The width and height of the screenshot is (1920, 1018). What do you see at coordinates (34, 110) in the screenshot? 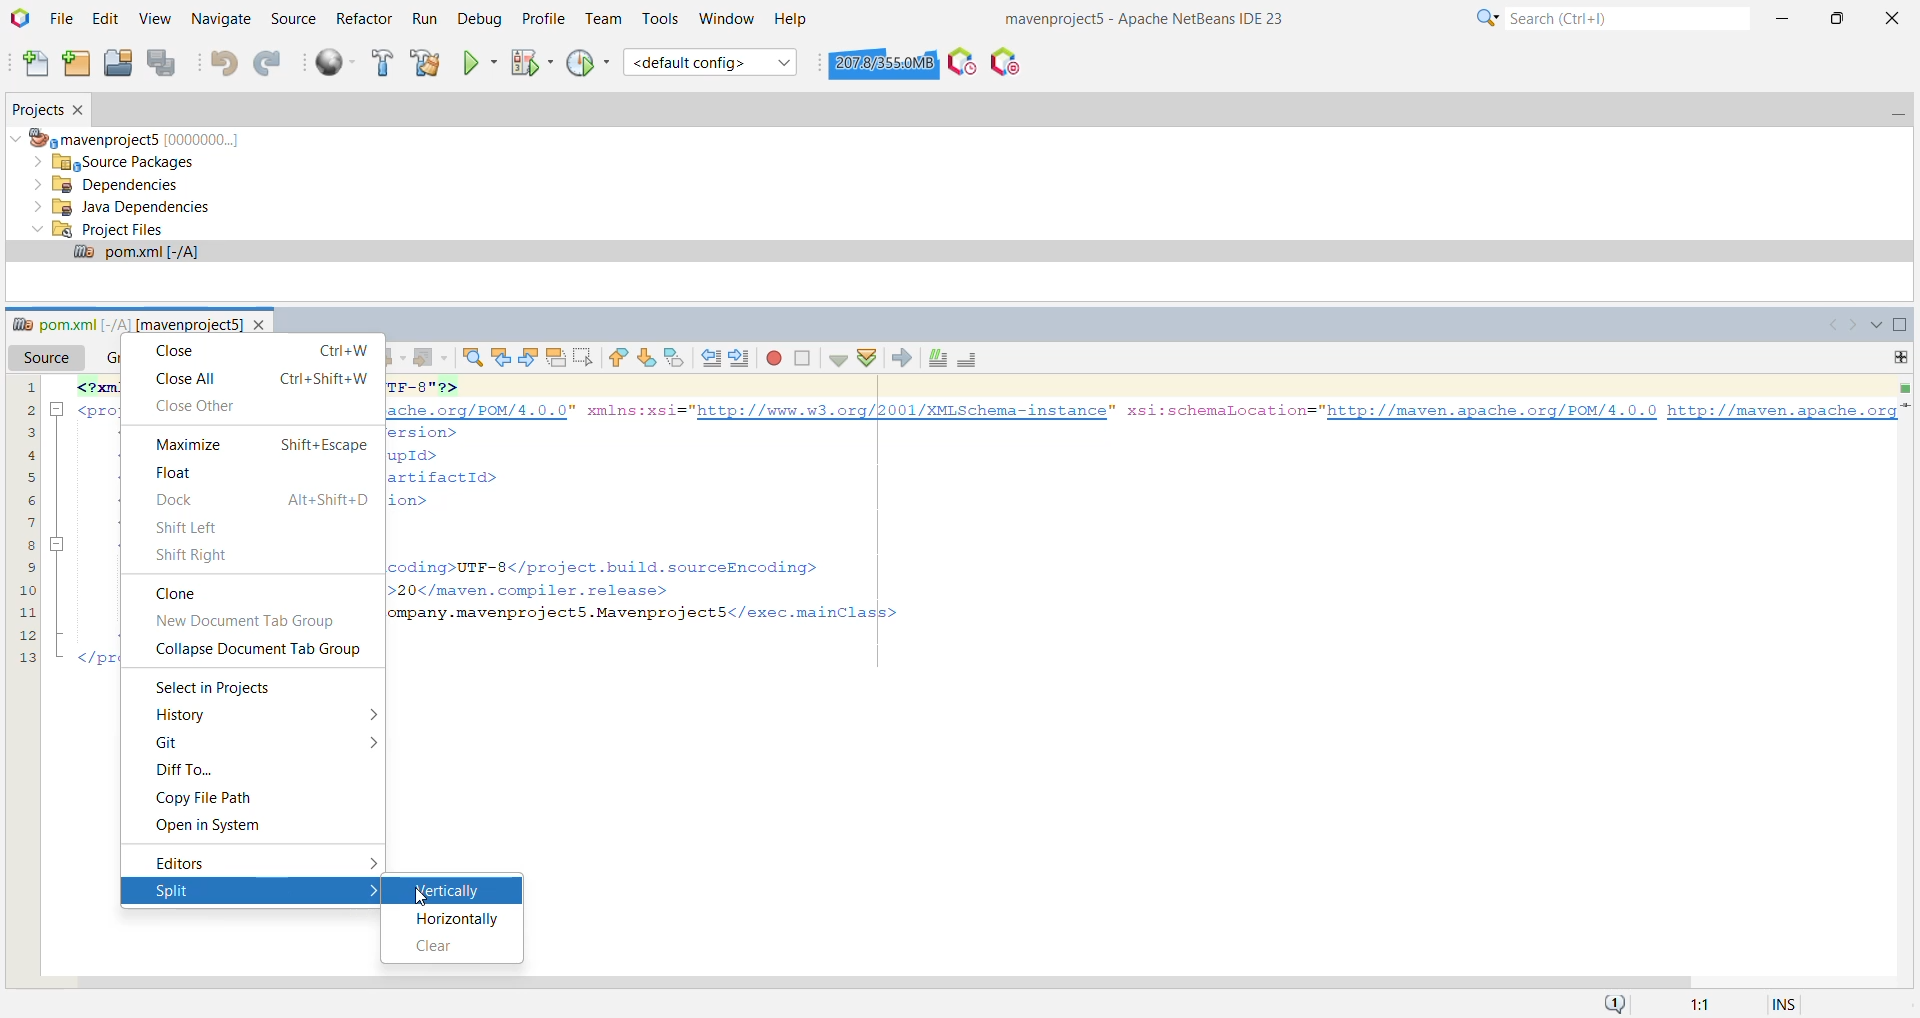
I see `Projects Window` at bounding box center [34, 110].